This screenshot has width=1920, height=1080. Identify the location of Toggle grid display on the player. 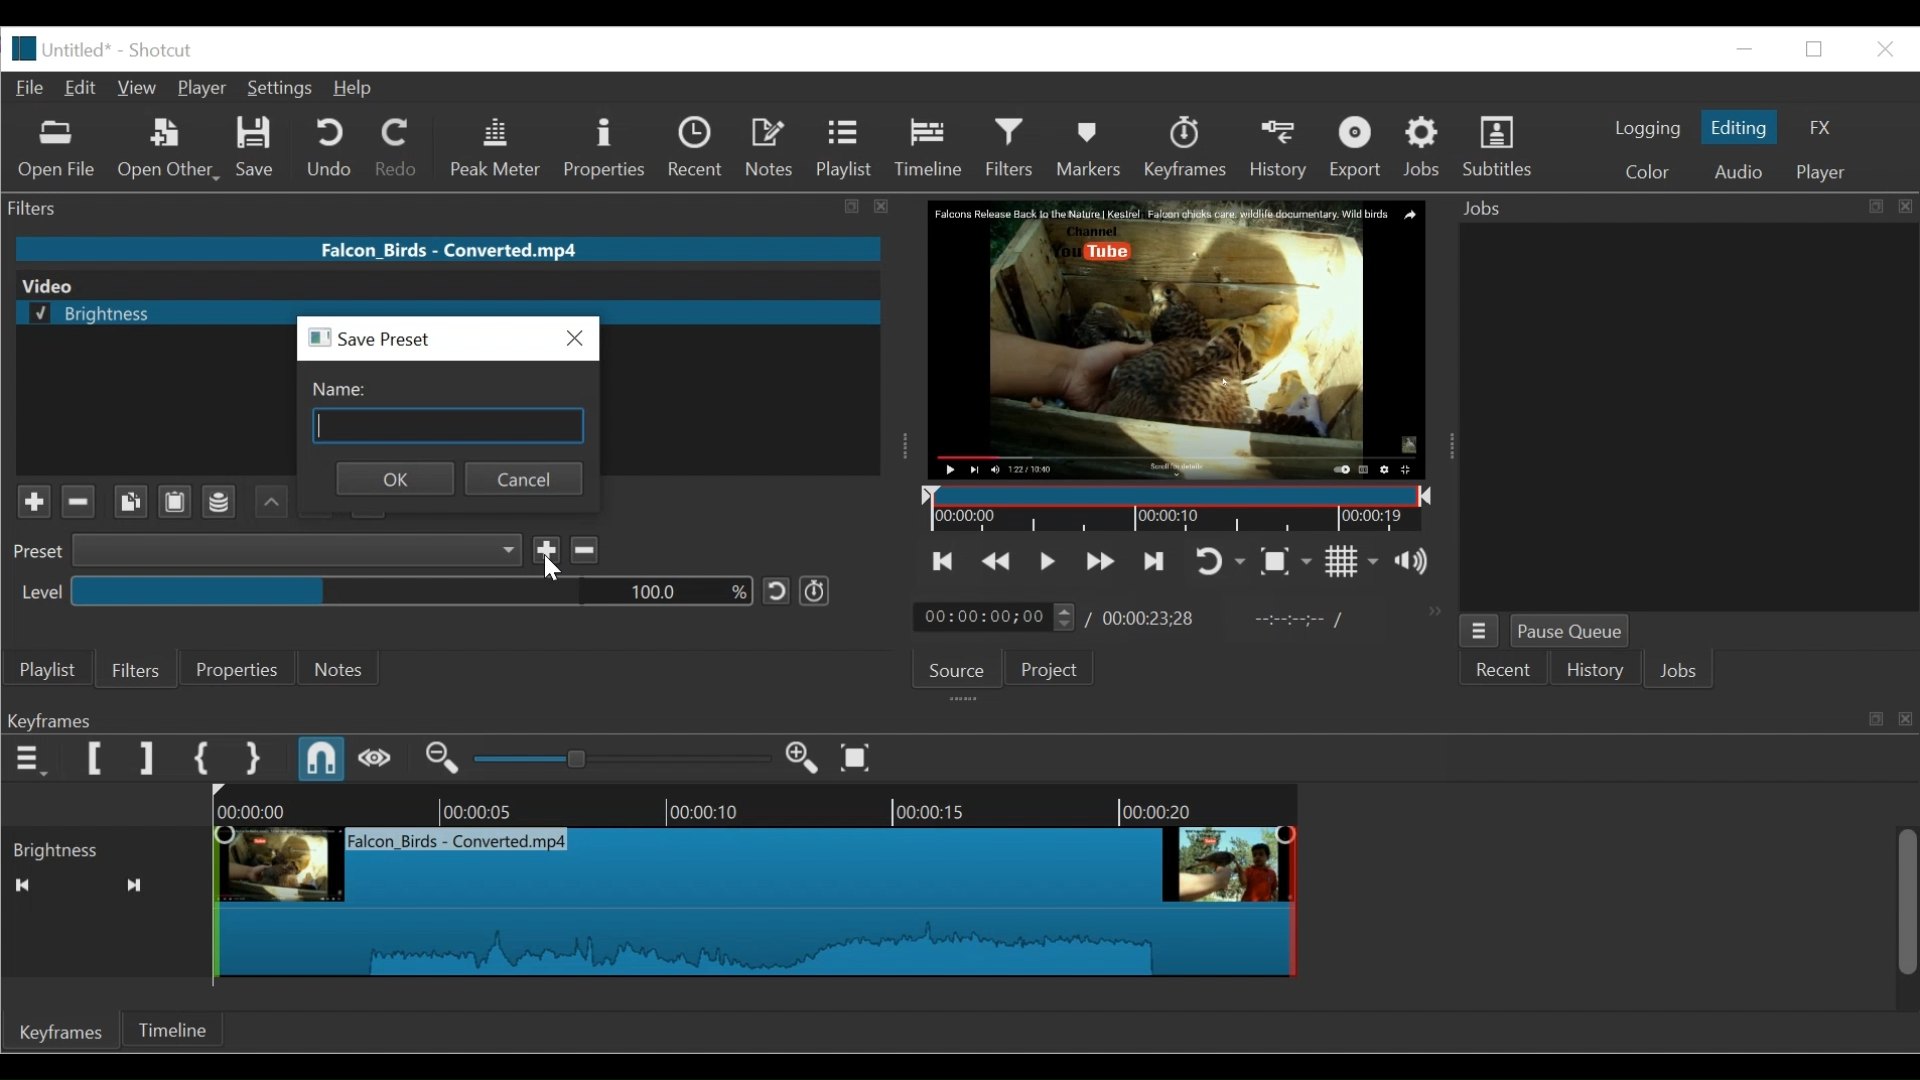
(1353, 562).